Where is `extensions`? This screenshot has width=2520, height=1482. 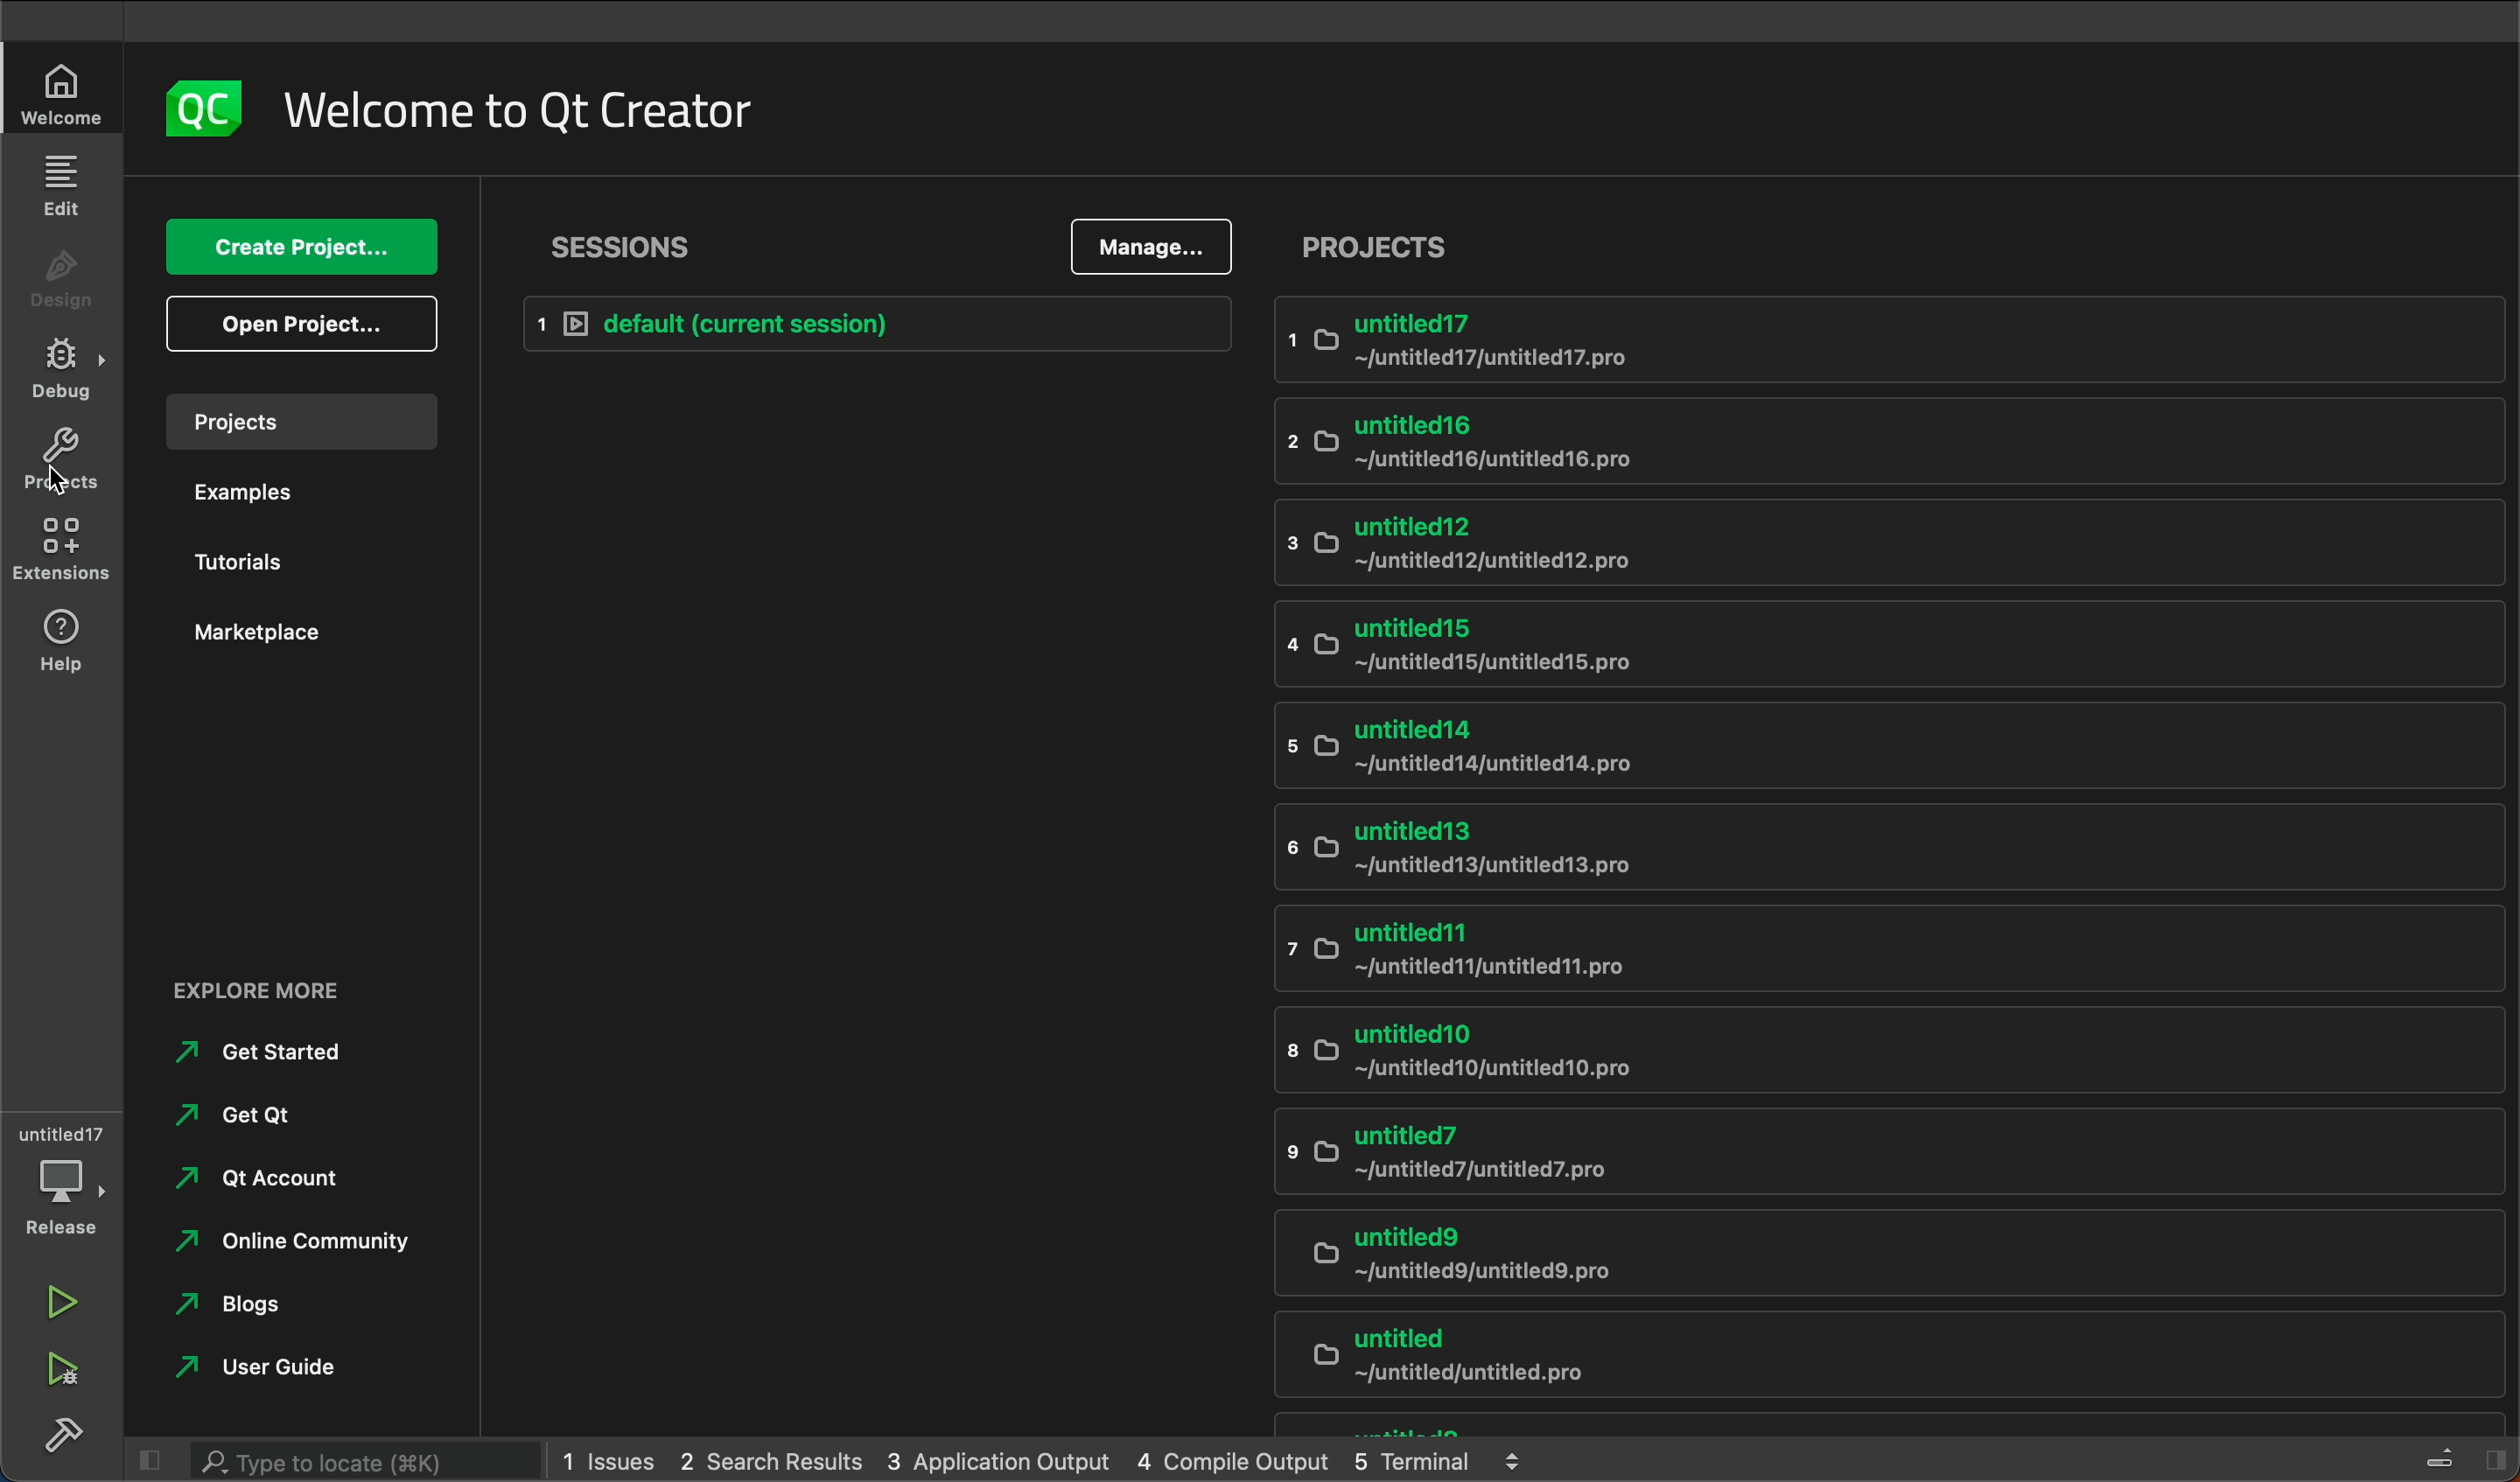
extensions is located at coordinates (64, 555).